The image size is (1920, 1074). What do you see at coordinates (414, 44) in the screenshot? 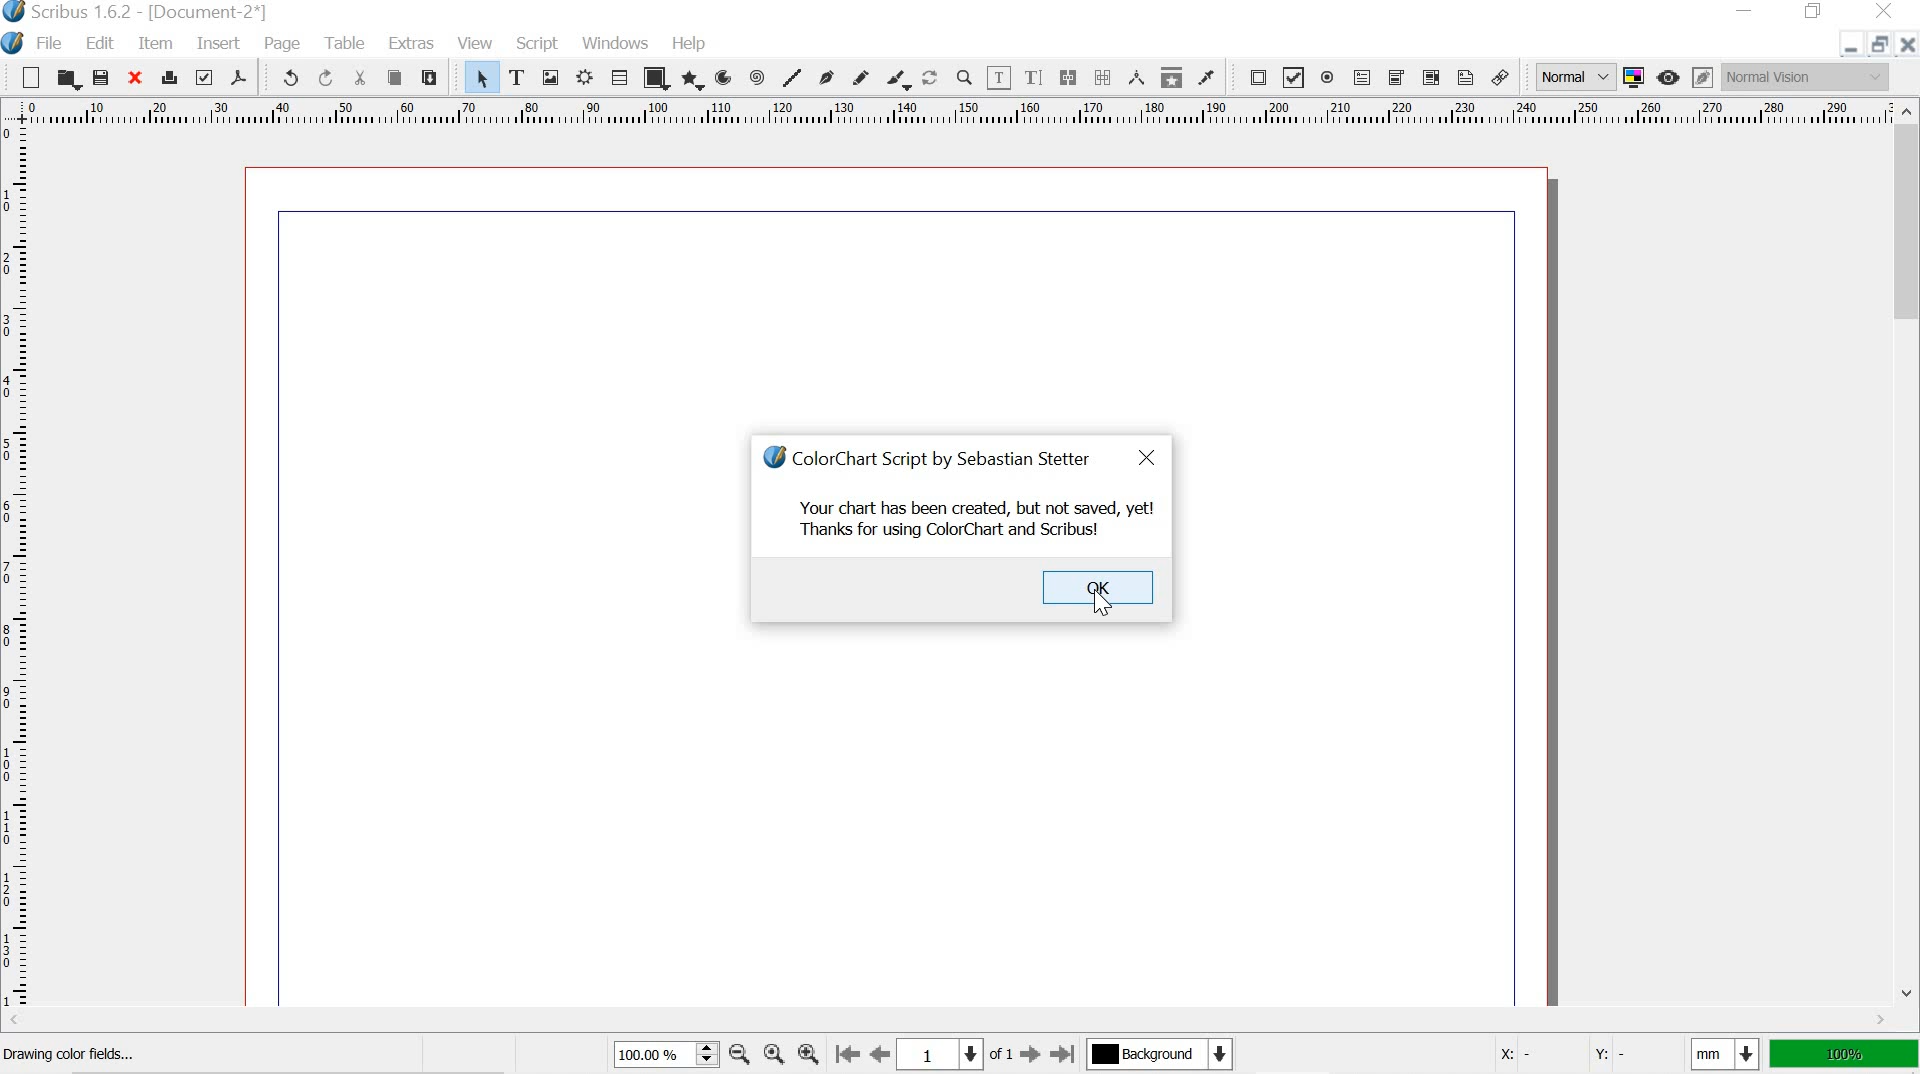
I see `extras` at bounding box center [414, 44].